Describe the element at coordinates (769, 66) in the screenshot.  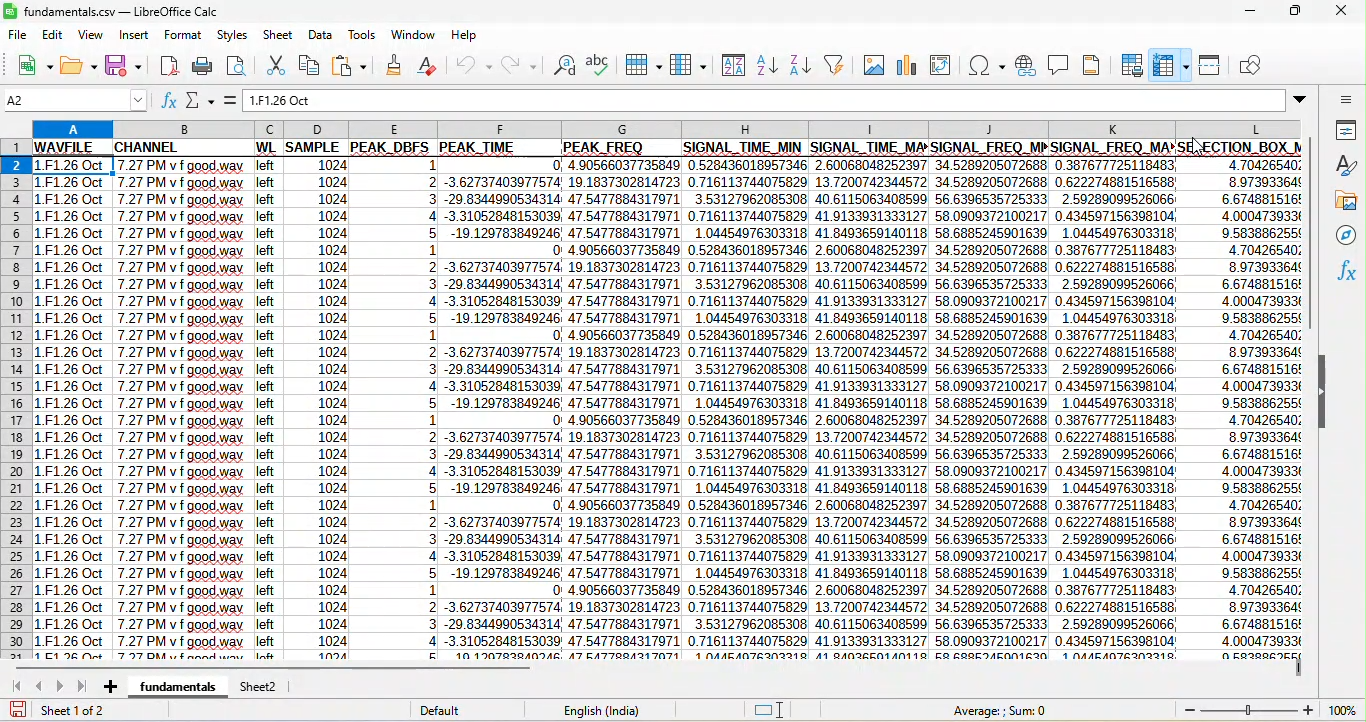
I see `sort ascending` at that location.